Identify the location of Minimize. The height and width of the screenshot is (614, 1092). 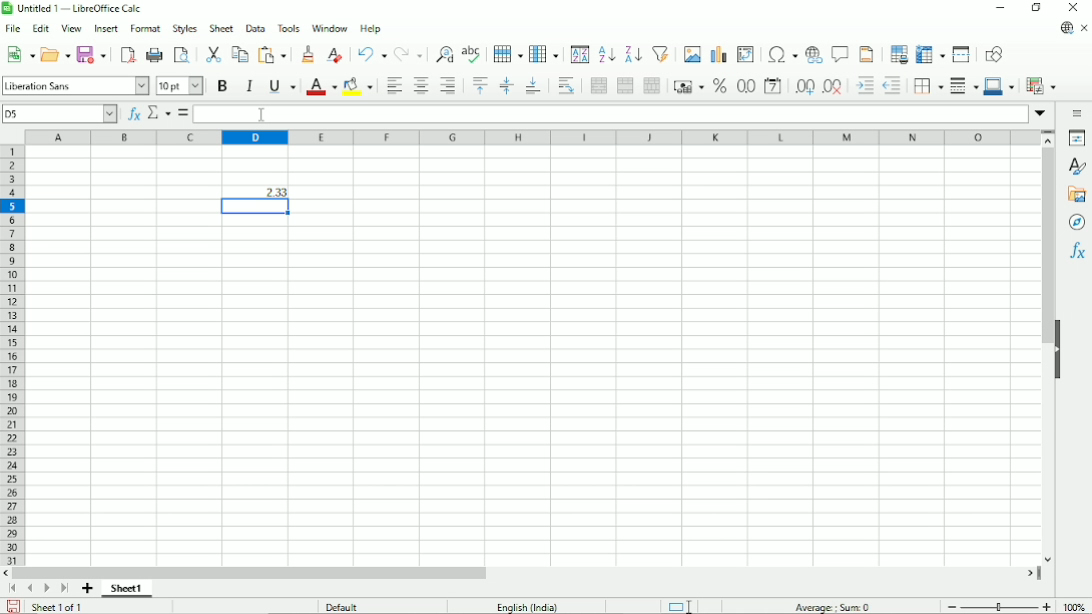
(1001, 8).